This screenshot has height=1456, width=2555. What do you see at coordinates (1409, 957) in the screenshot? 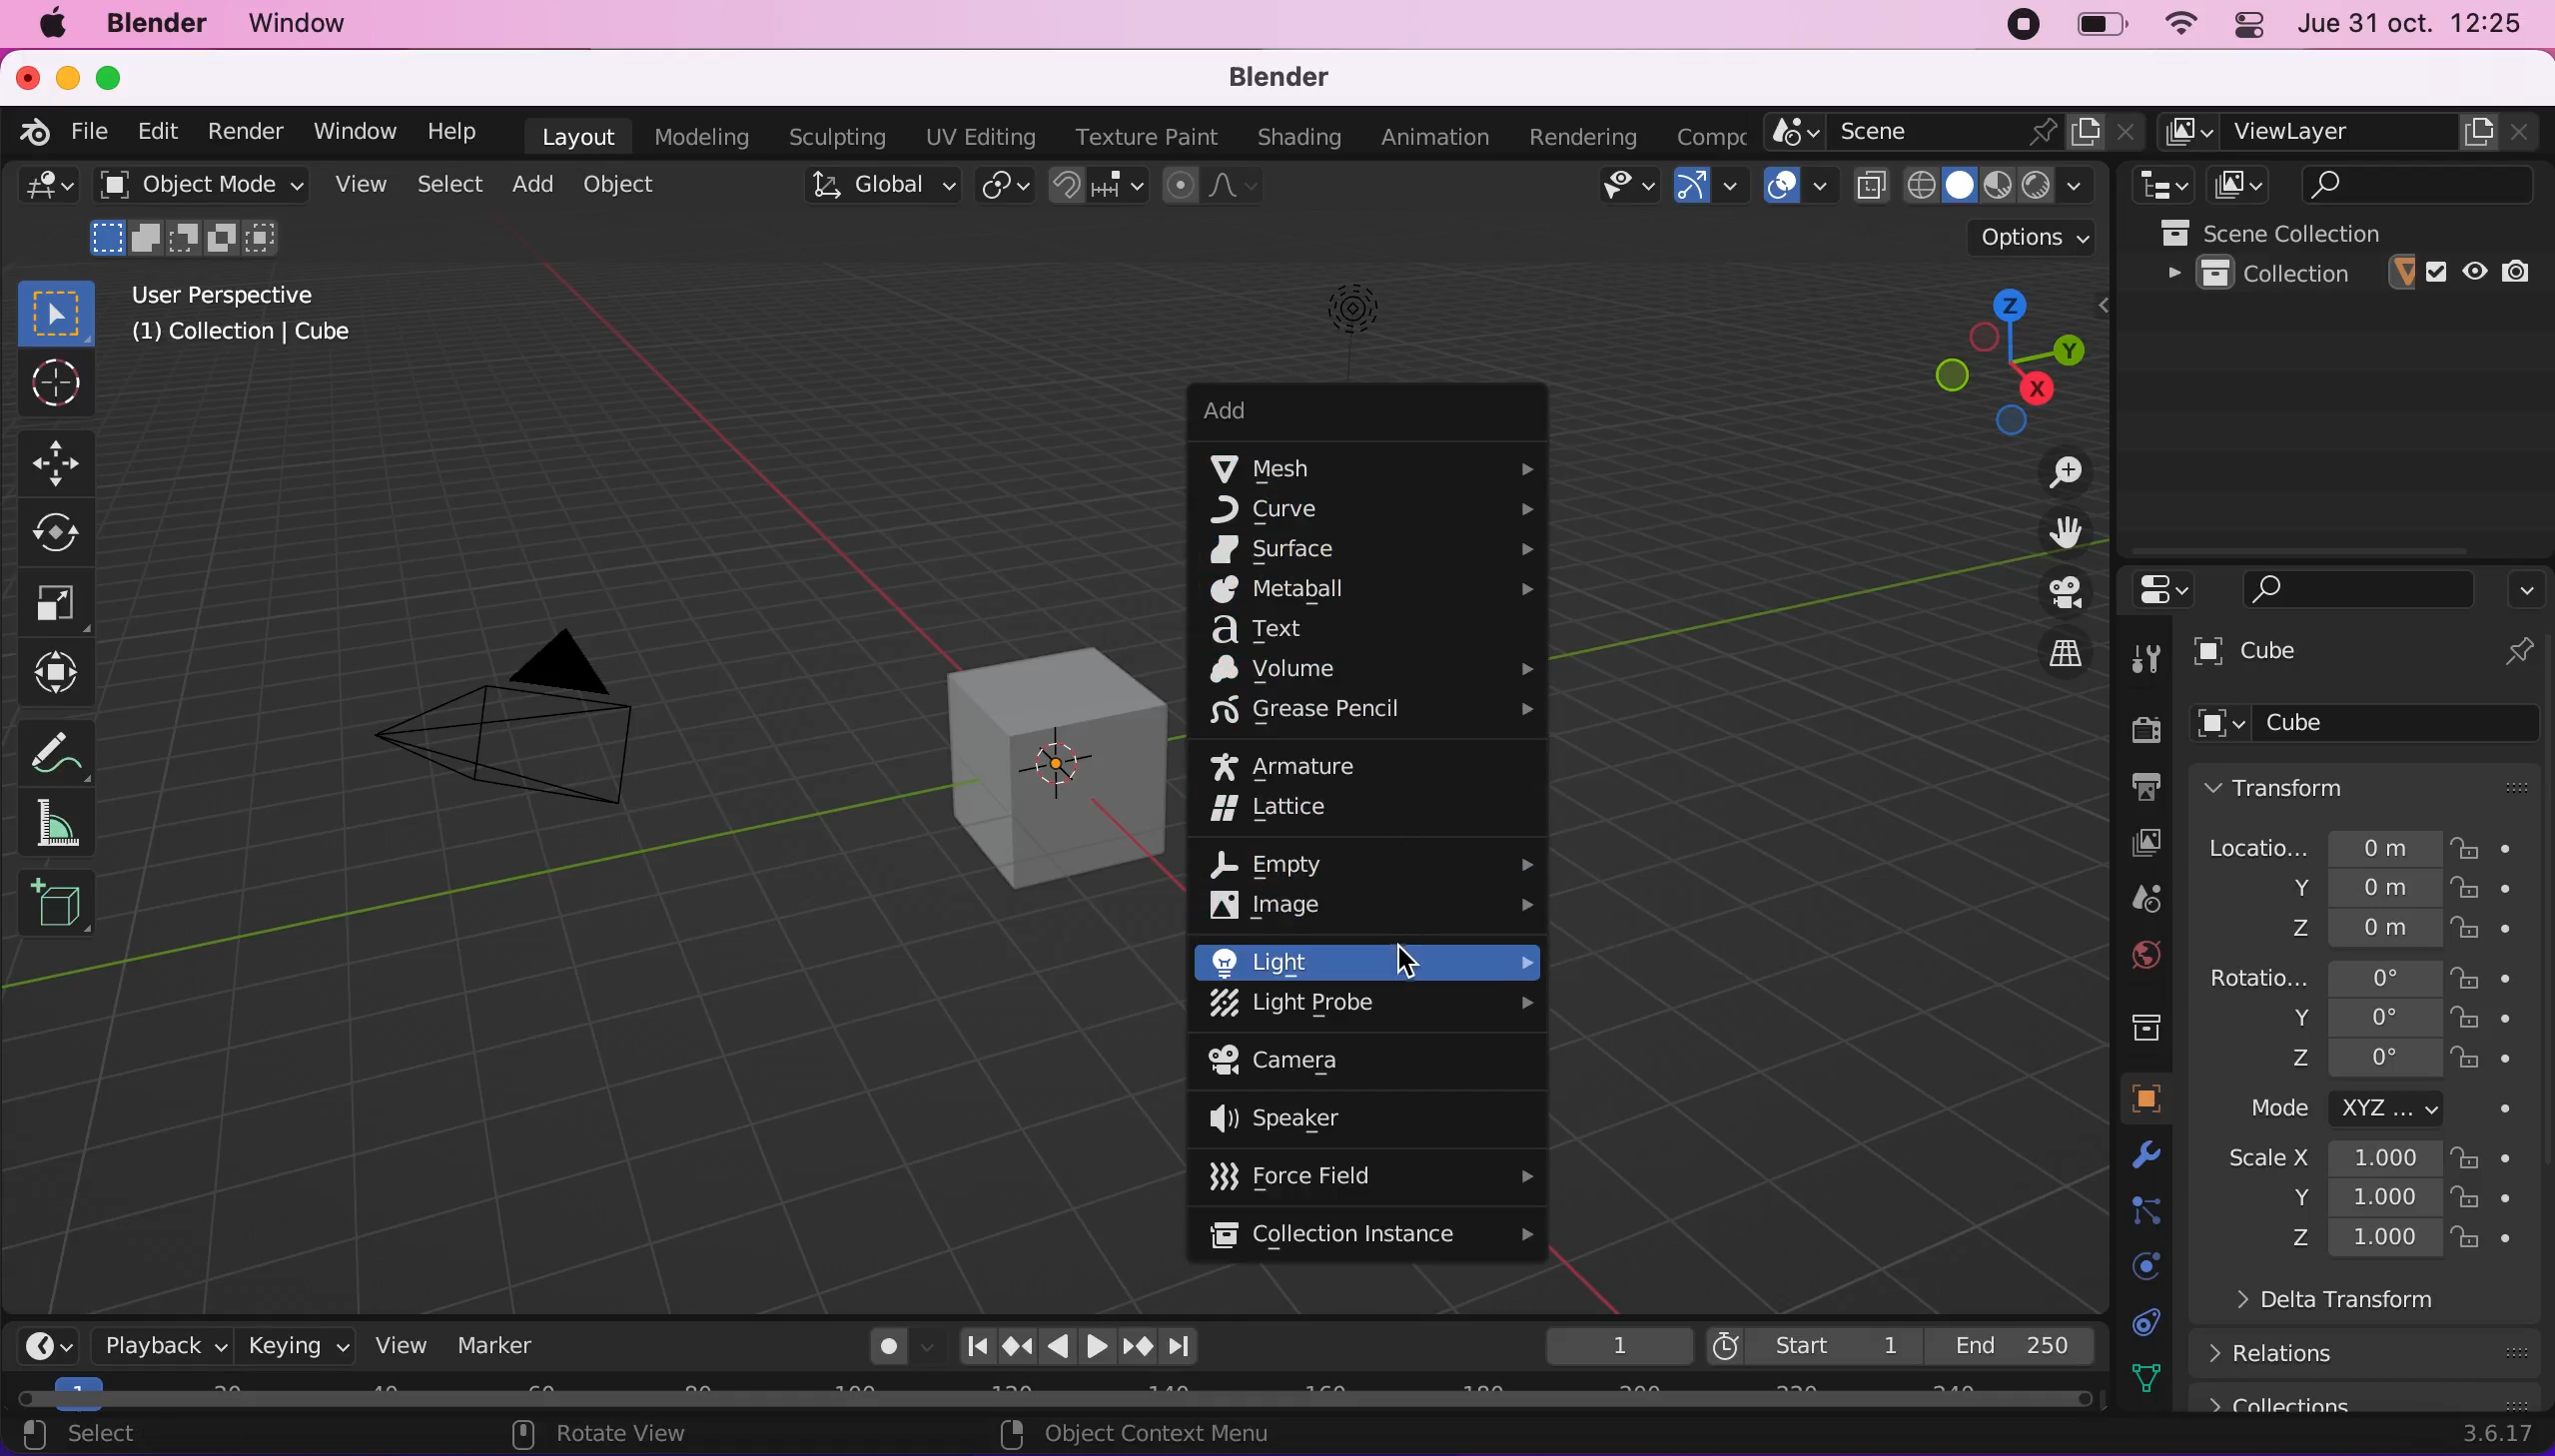
I see `cursor on light` at bounding box center [1409, 957].